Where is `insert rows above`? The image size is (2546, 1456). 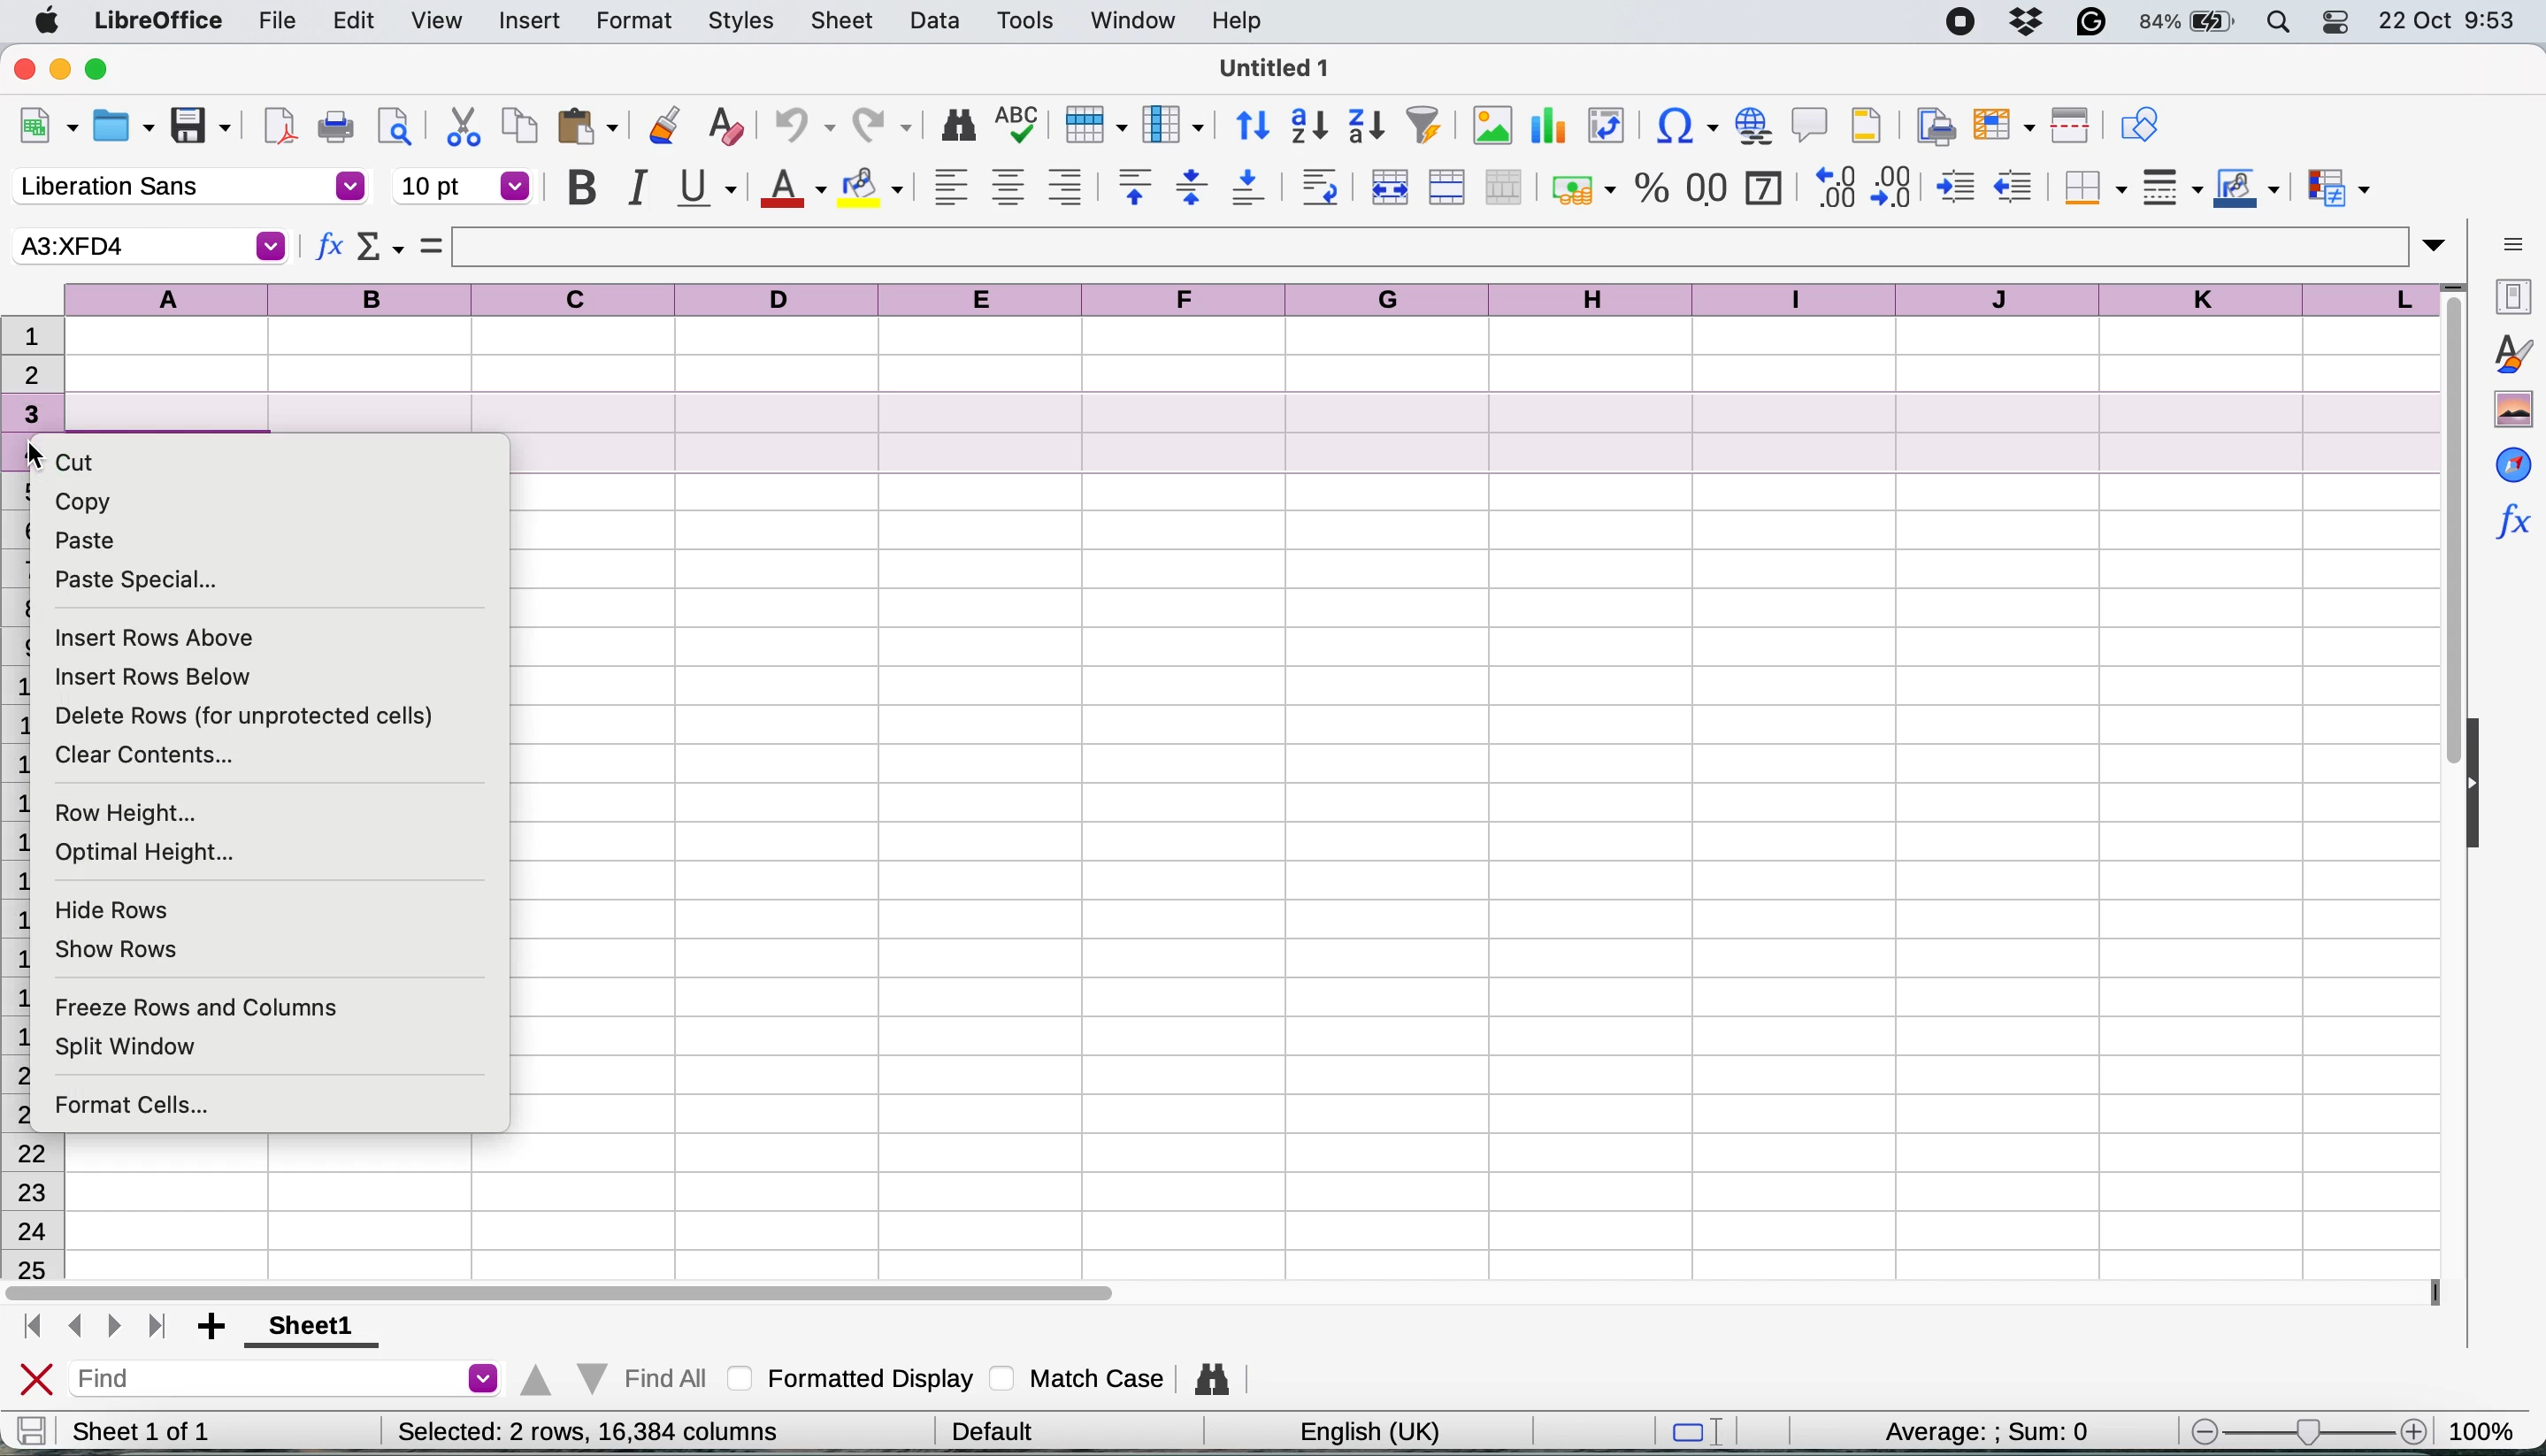 insert rows above is located at coordinates (160, 638).